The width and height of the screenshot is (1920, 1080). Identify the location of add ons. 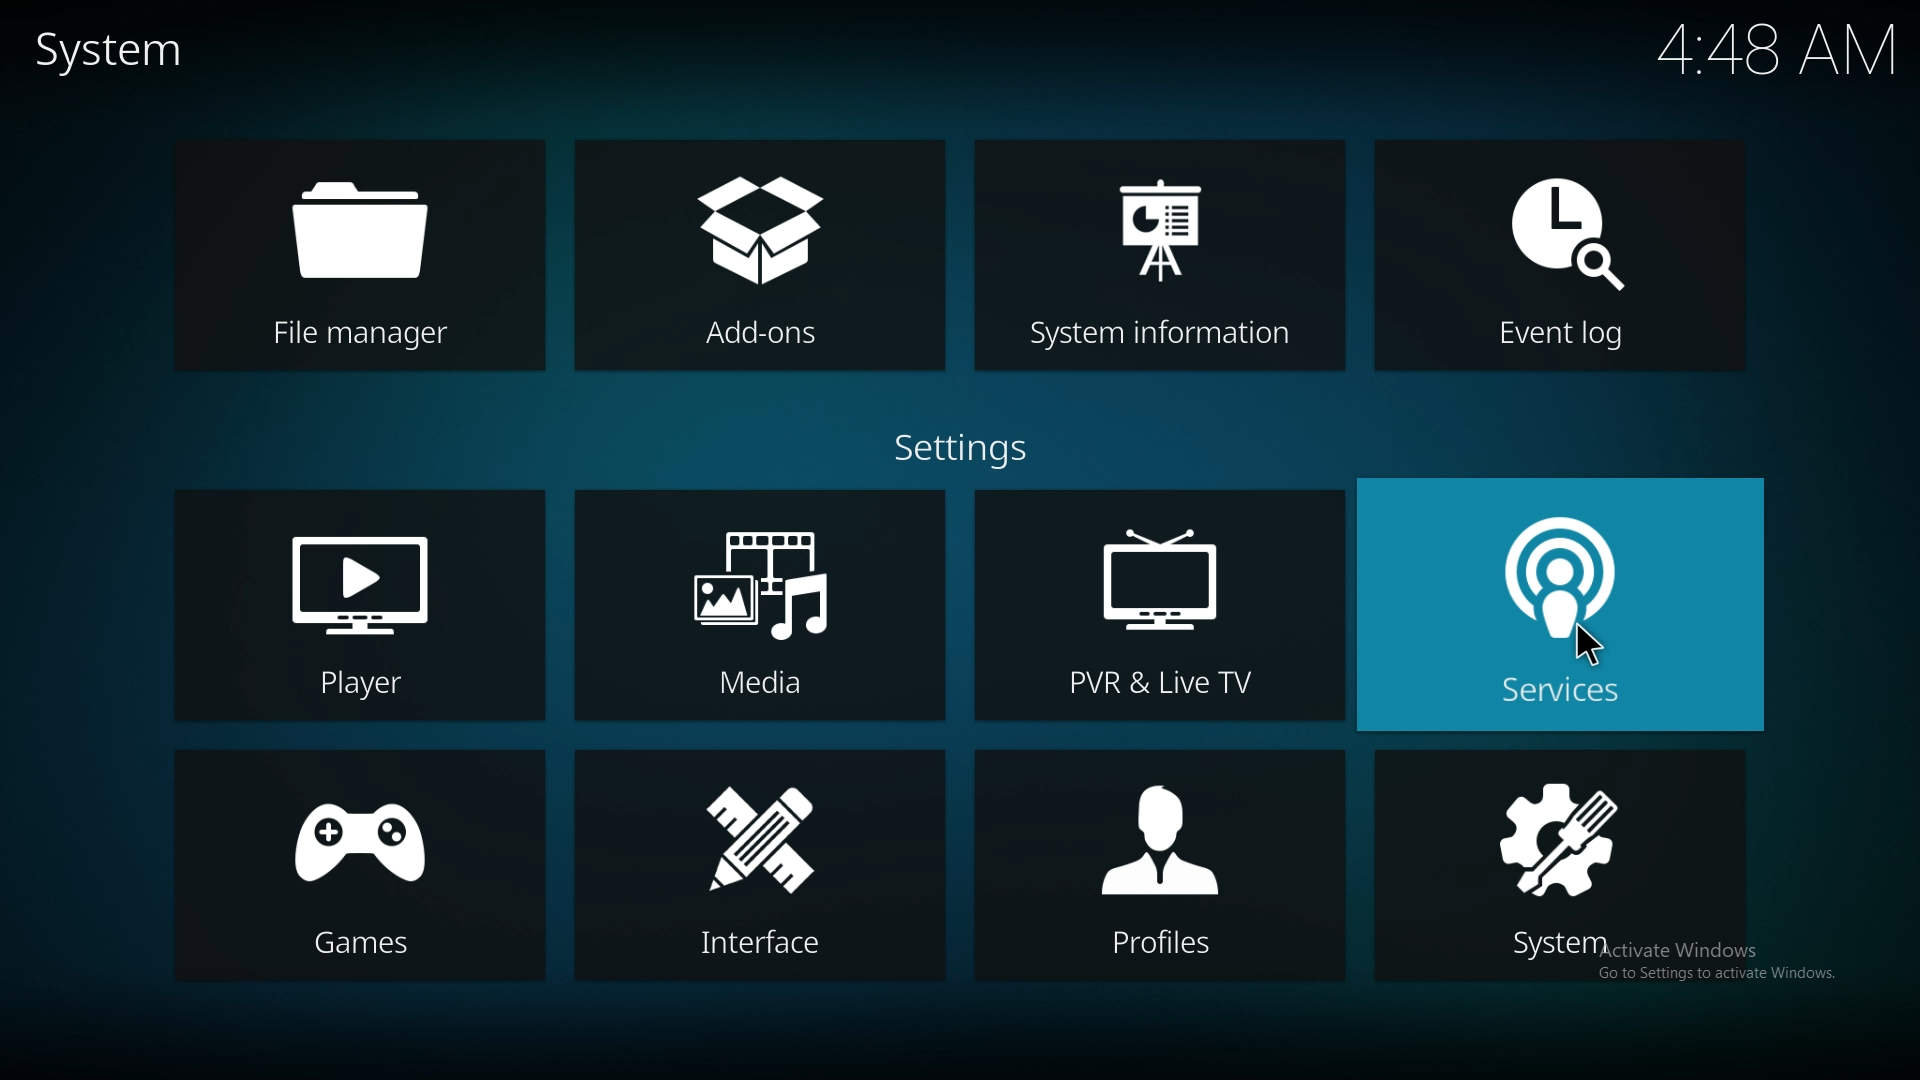
(757, 255).